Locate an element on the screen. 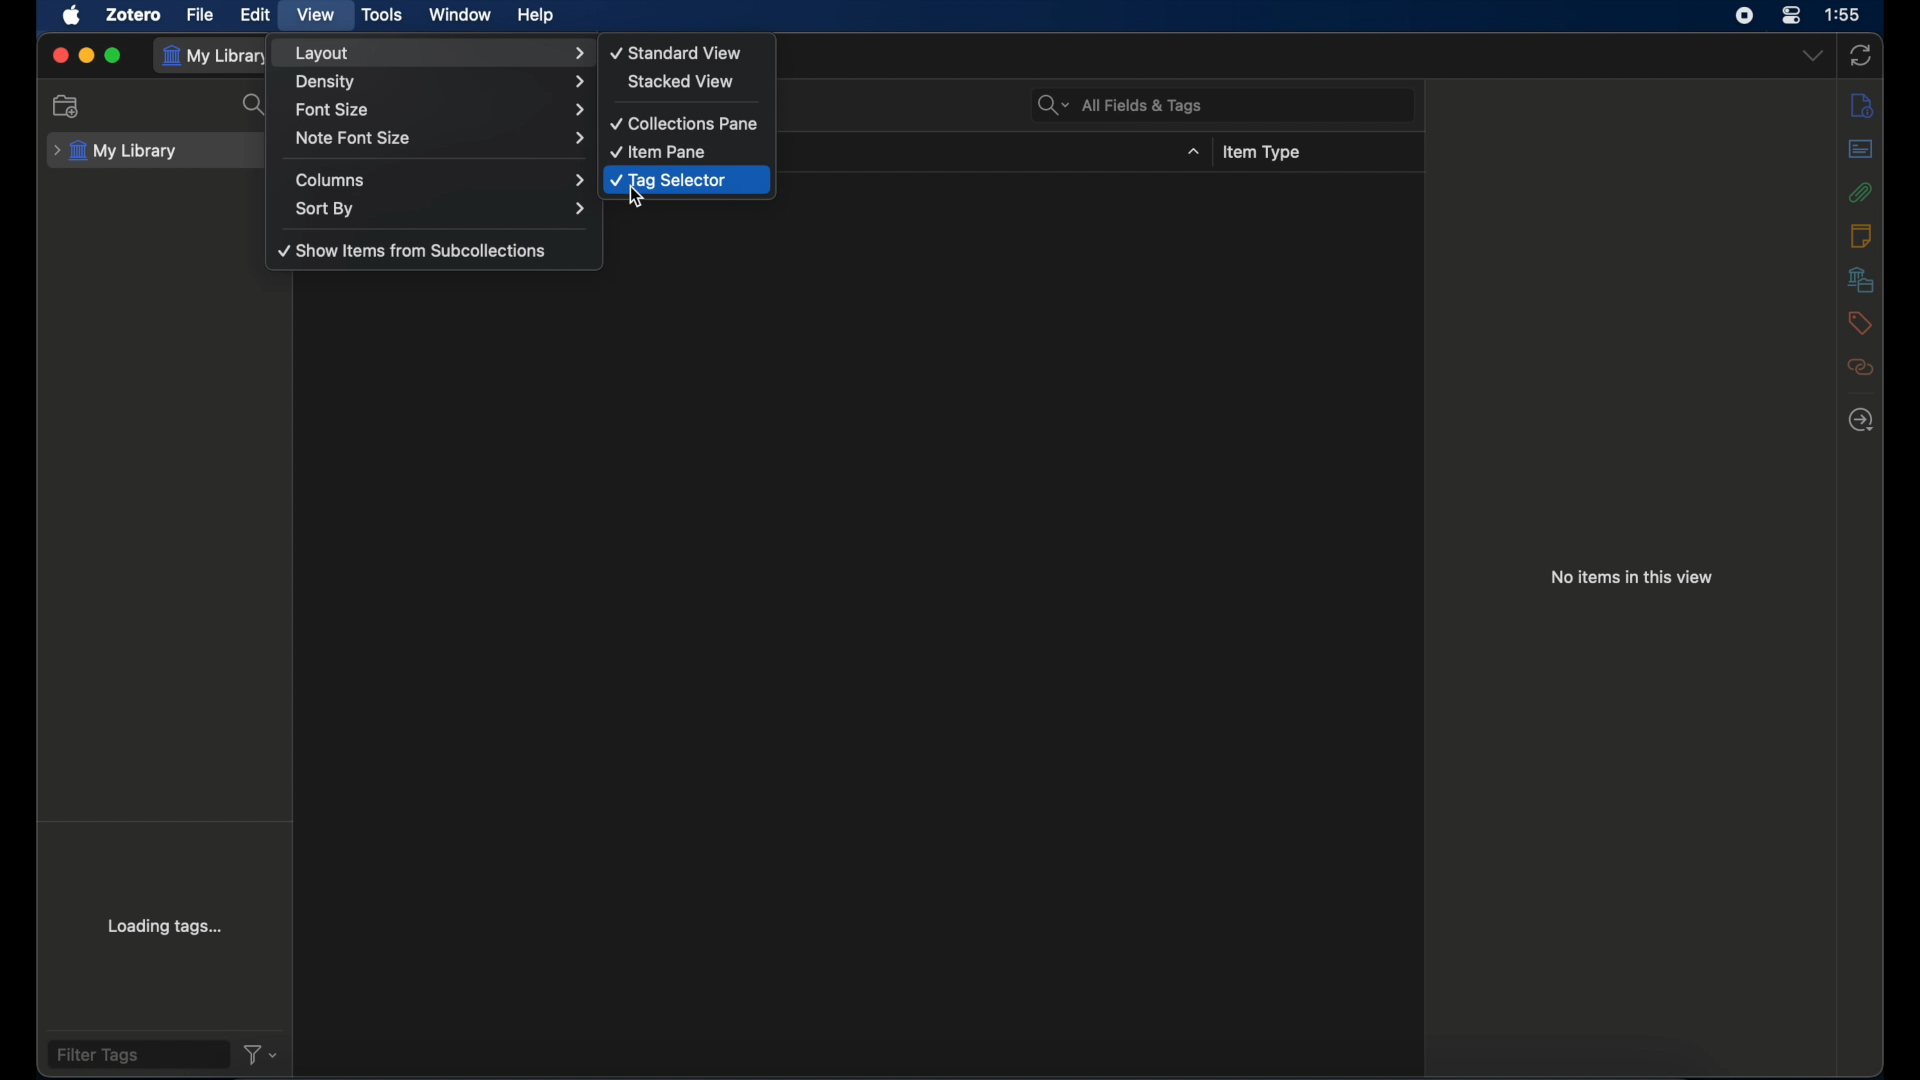 The height and width of the screenshot is (1080, 1920). attachments is located at coordinates (1861, 192).